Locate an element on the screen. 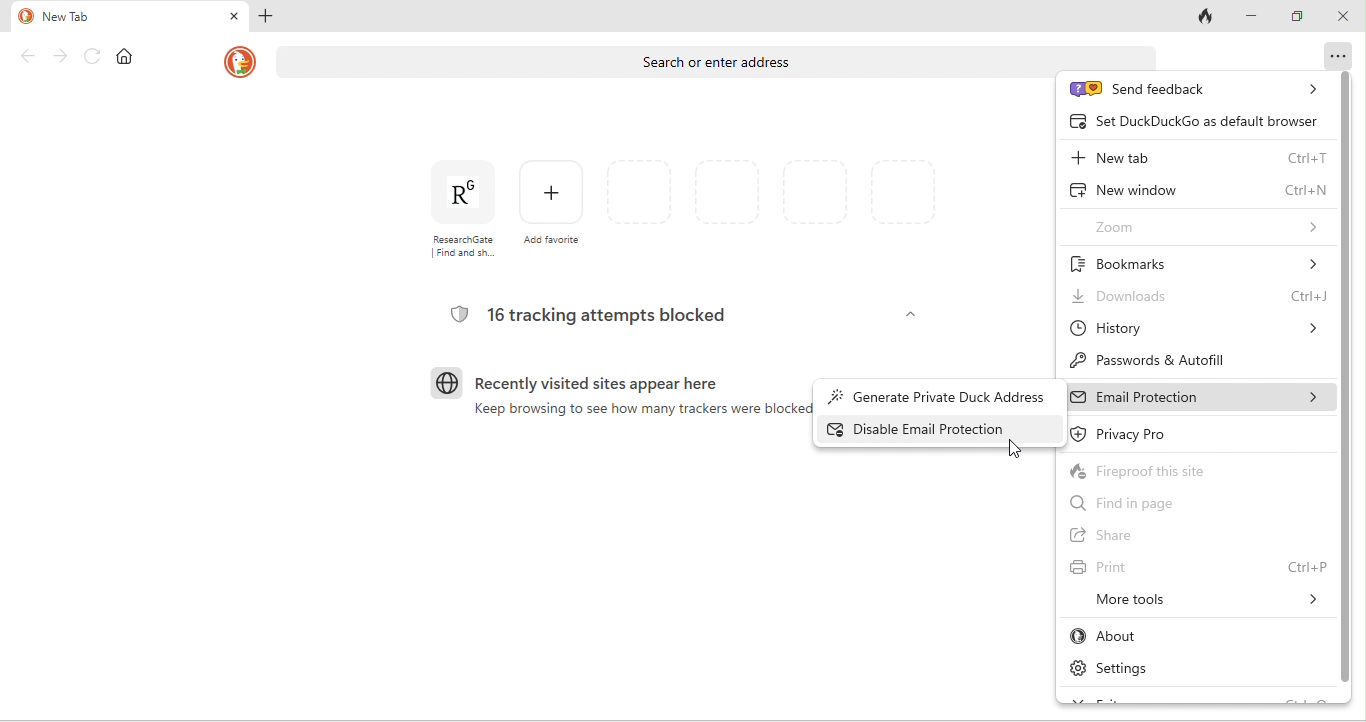  close tab is located at coordinates (233, 15).